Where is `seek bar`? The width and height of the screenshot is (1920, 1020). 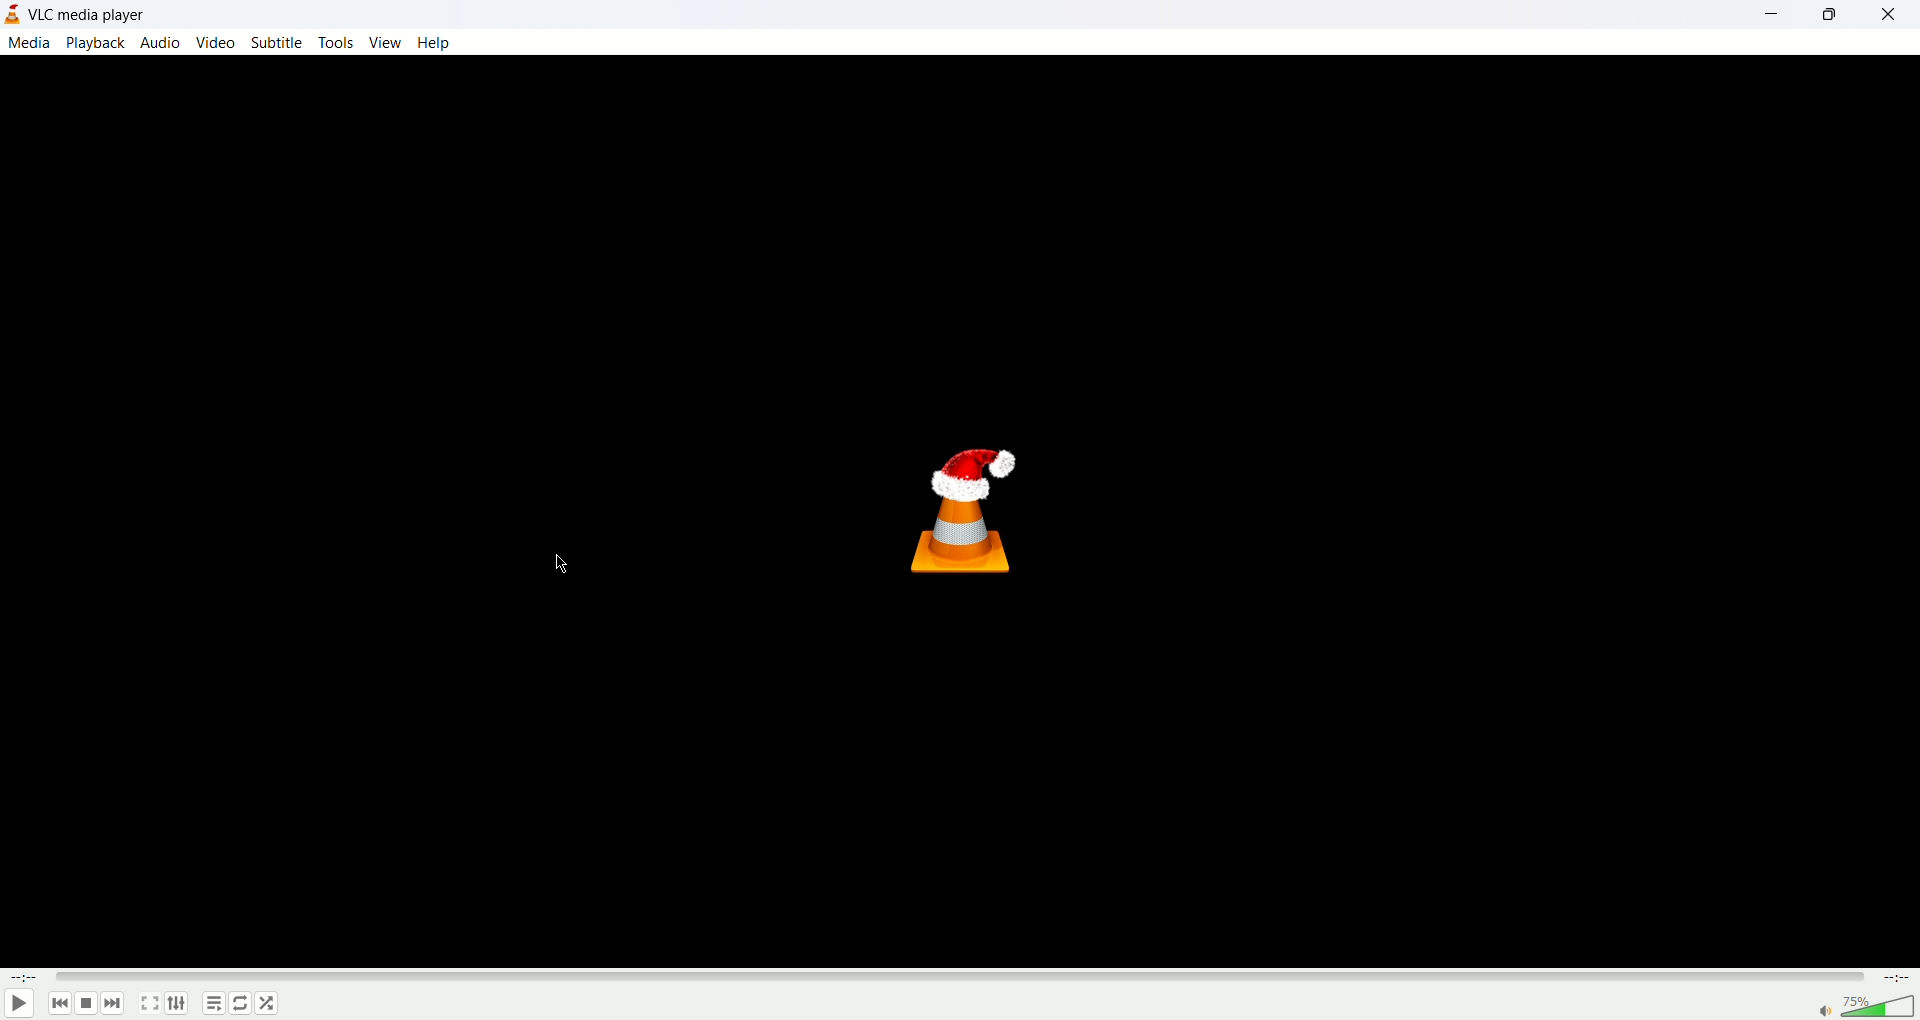
seek bar is located at coordinates (957, 978).